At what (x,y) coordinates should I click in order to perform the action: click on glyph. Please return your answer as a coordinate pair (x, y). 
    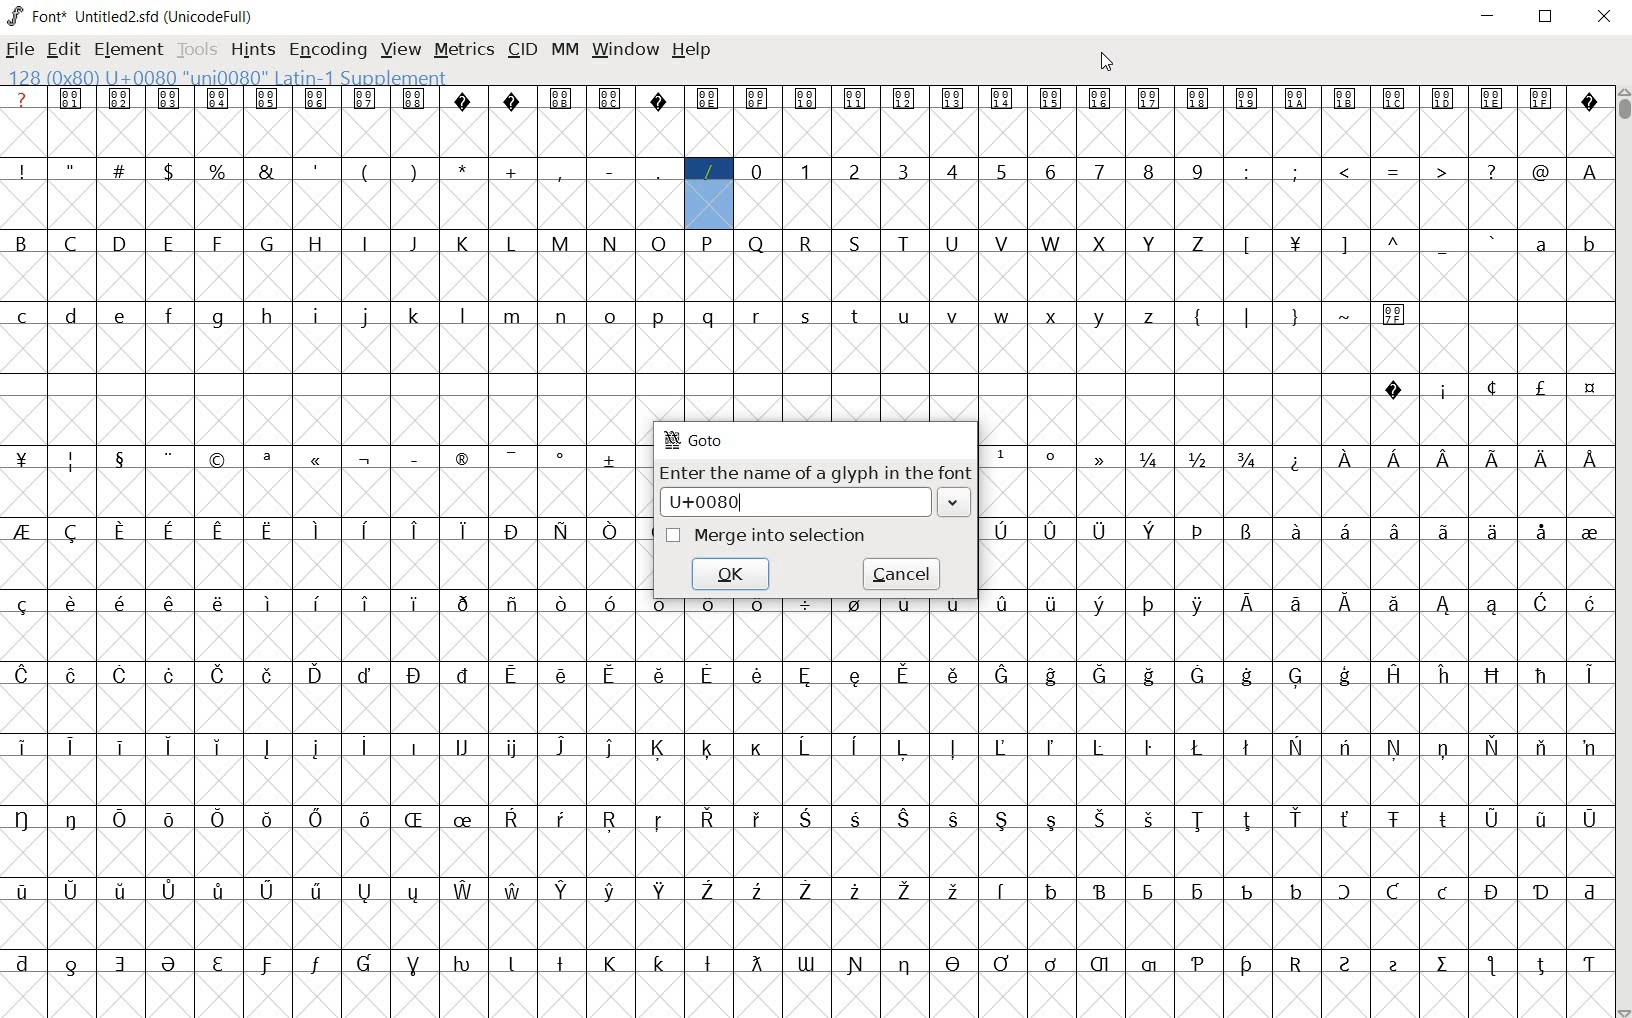
    Looking at the image, I should click on (1494, 746).